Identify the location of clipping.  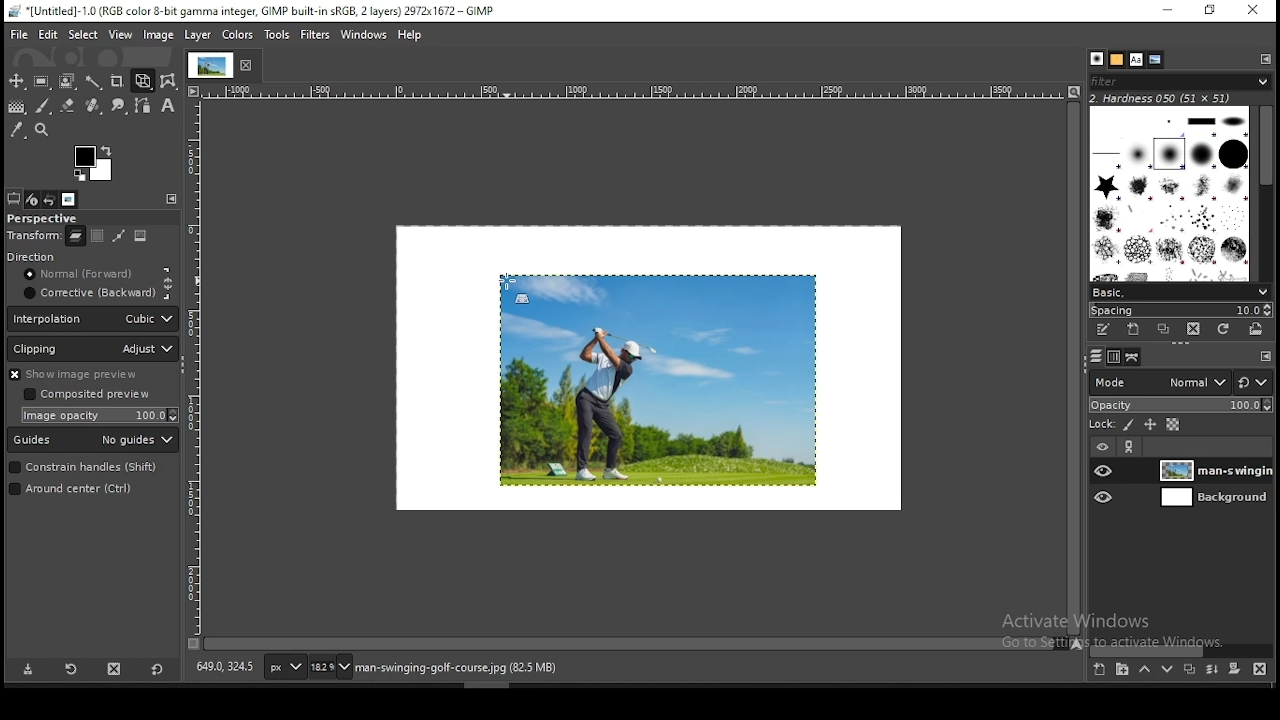
(94, 349).